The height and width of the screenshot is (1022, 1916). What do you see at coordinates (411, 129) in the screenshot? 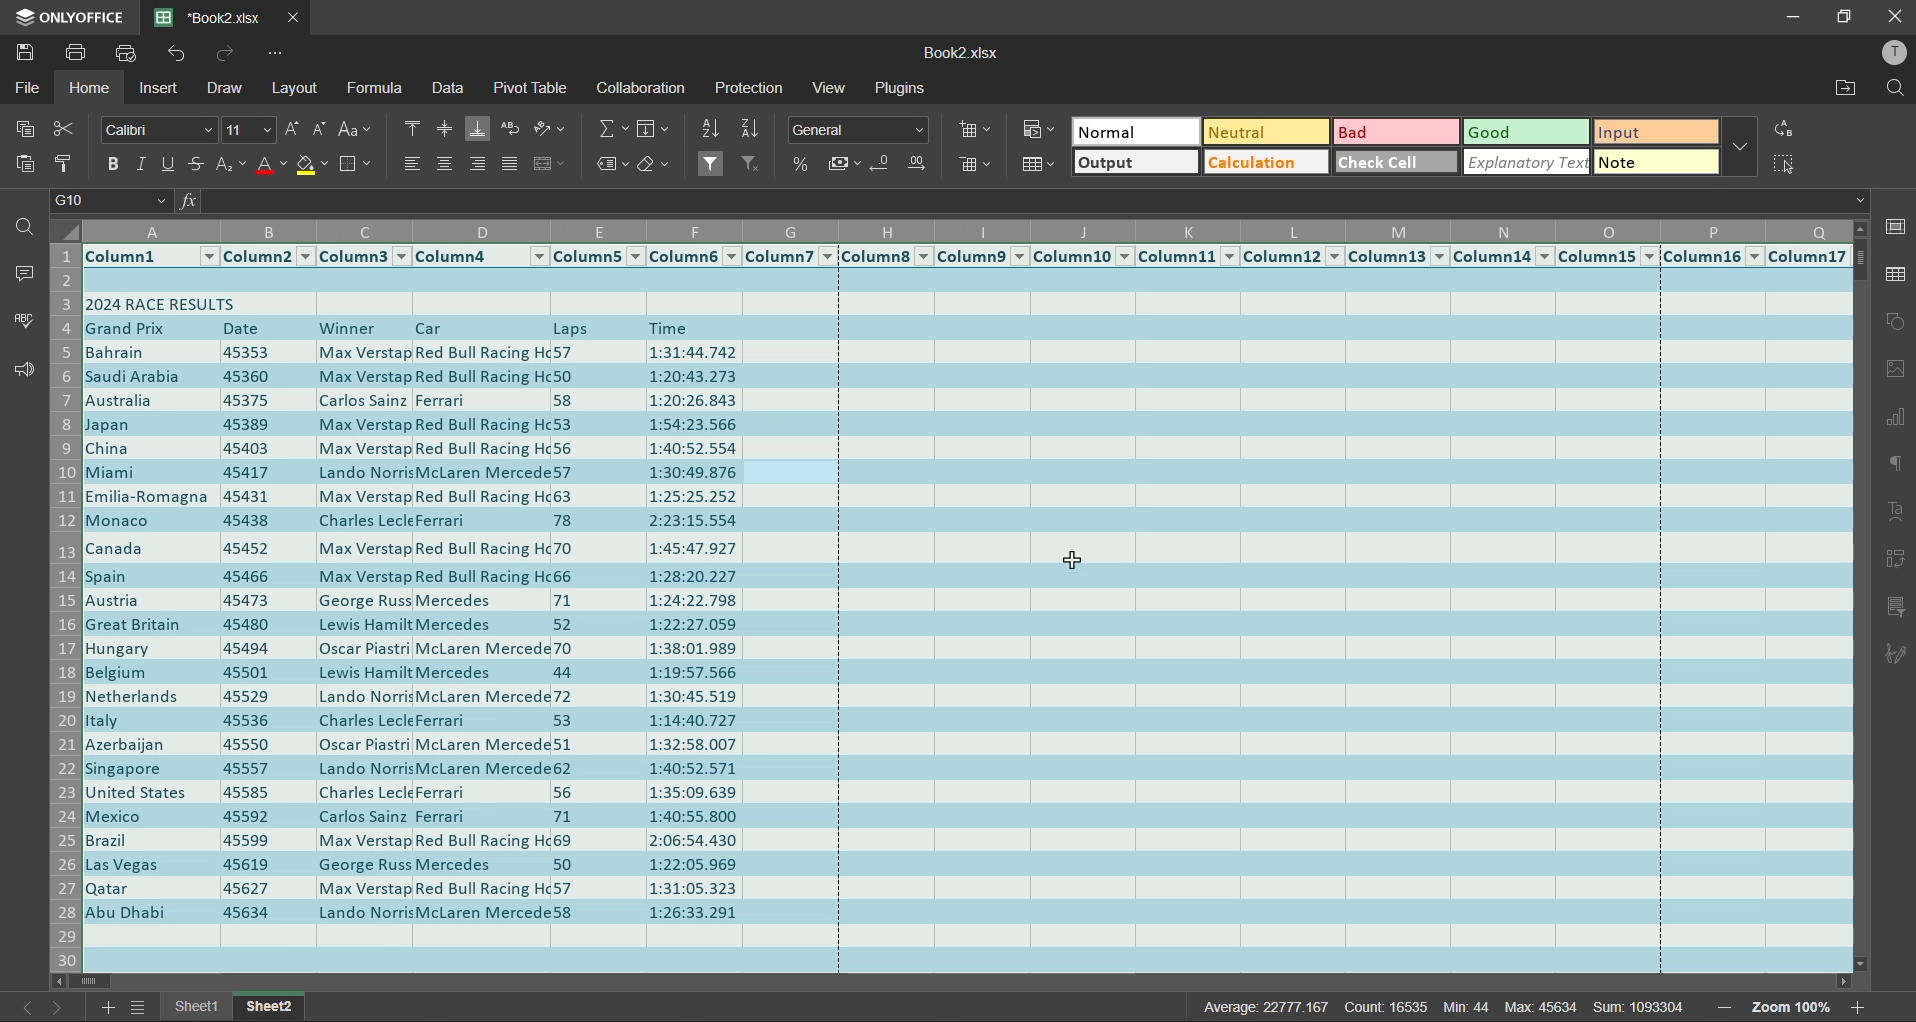
I see `align top` at bounding box center [411, 129].